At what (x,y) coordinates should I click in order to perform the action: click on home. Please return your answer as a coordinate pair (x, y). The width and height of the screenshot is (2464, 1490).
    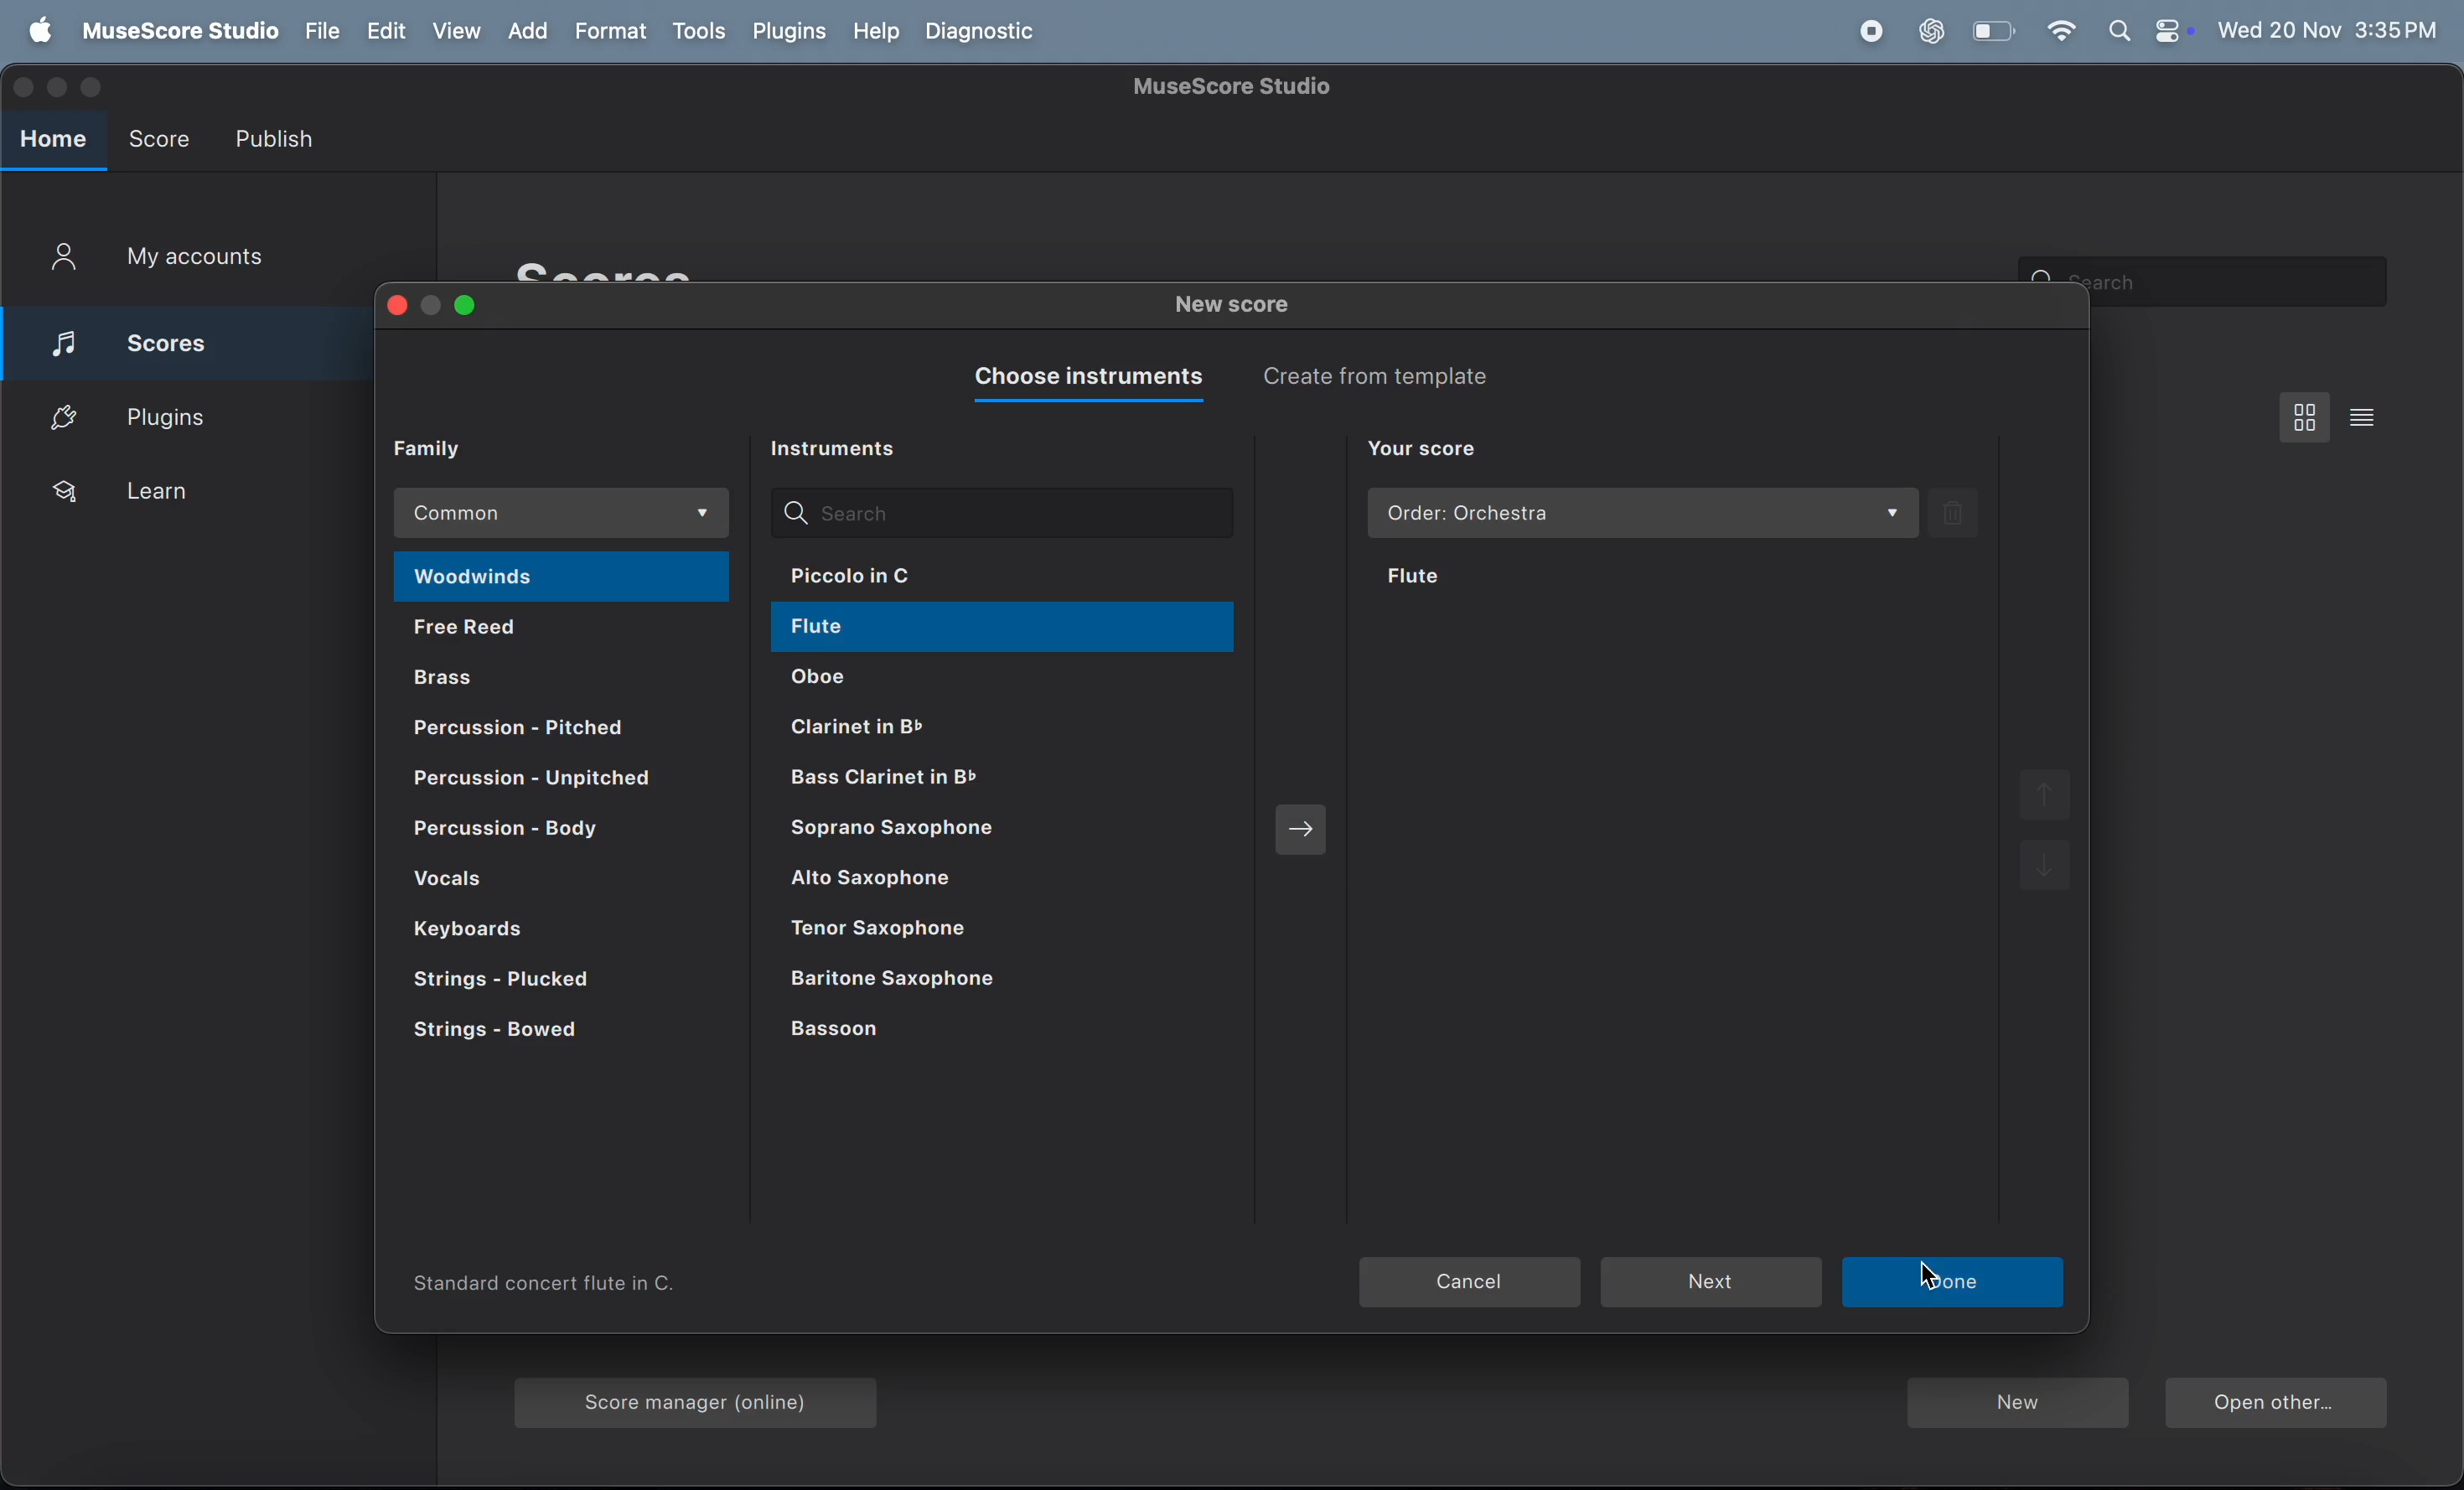
    Looking at the image, I should click on (54, 140).